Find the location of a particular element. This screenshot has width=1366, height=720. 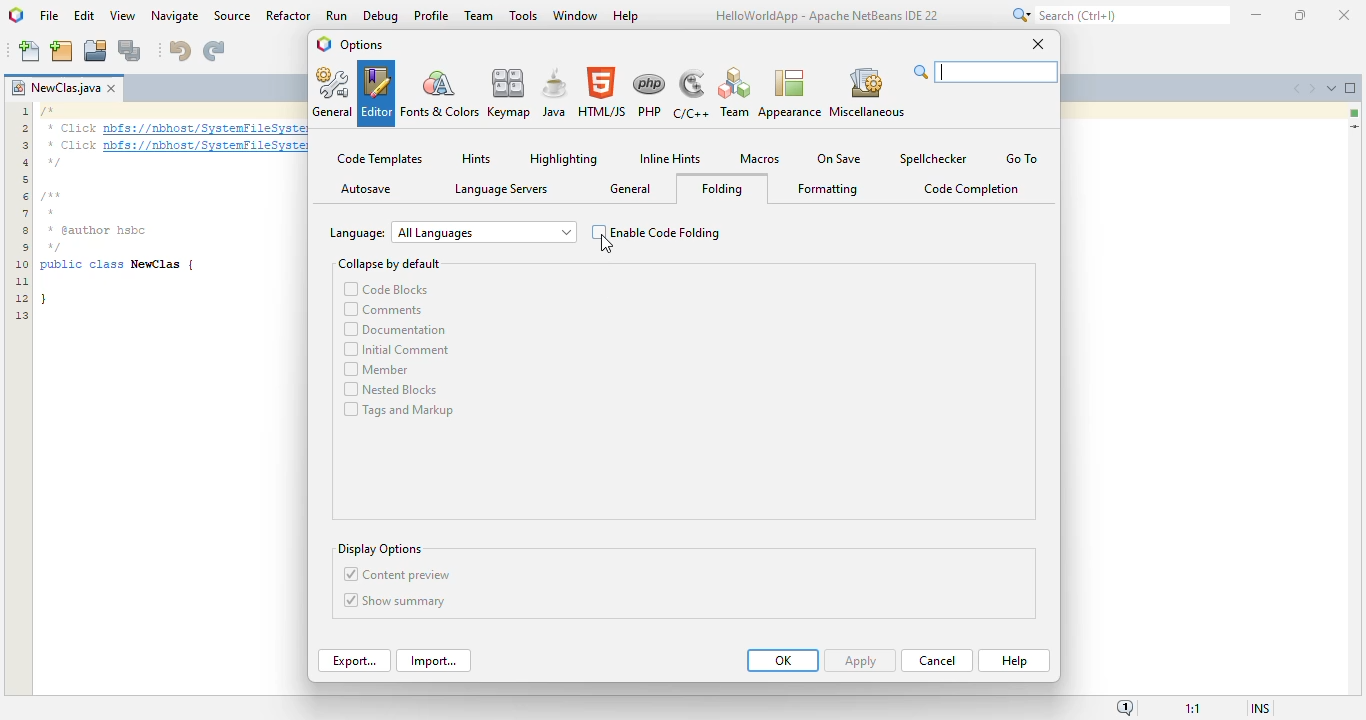

debug is located at coordinates (382, 15).